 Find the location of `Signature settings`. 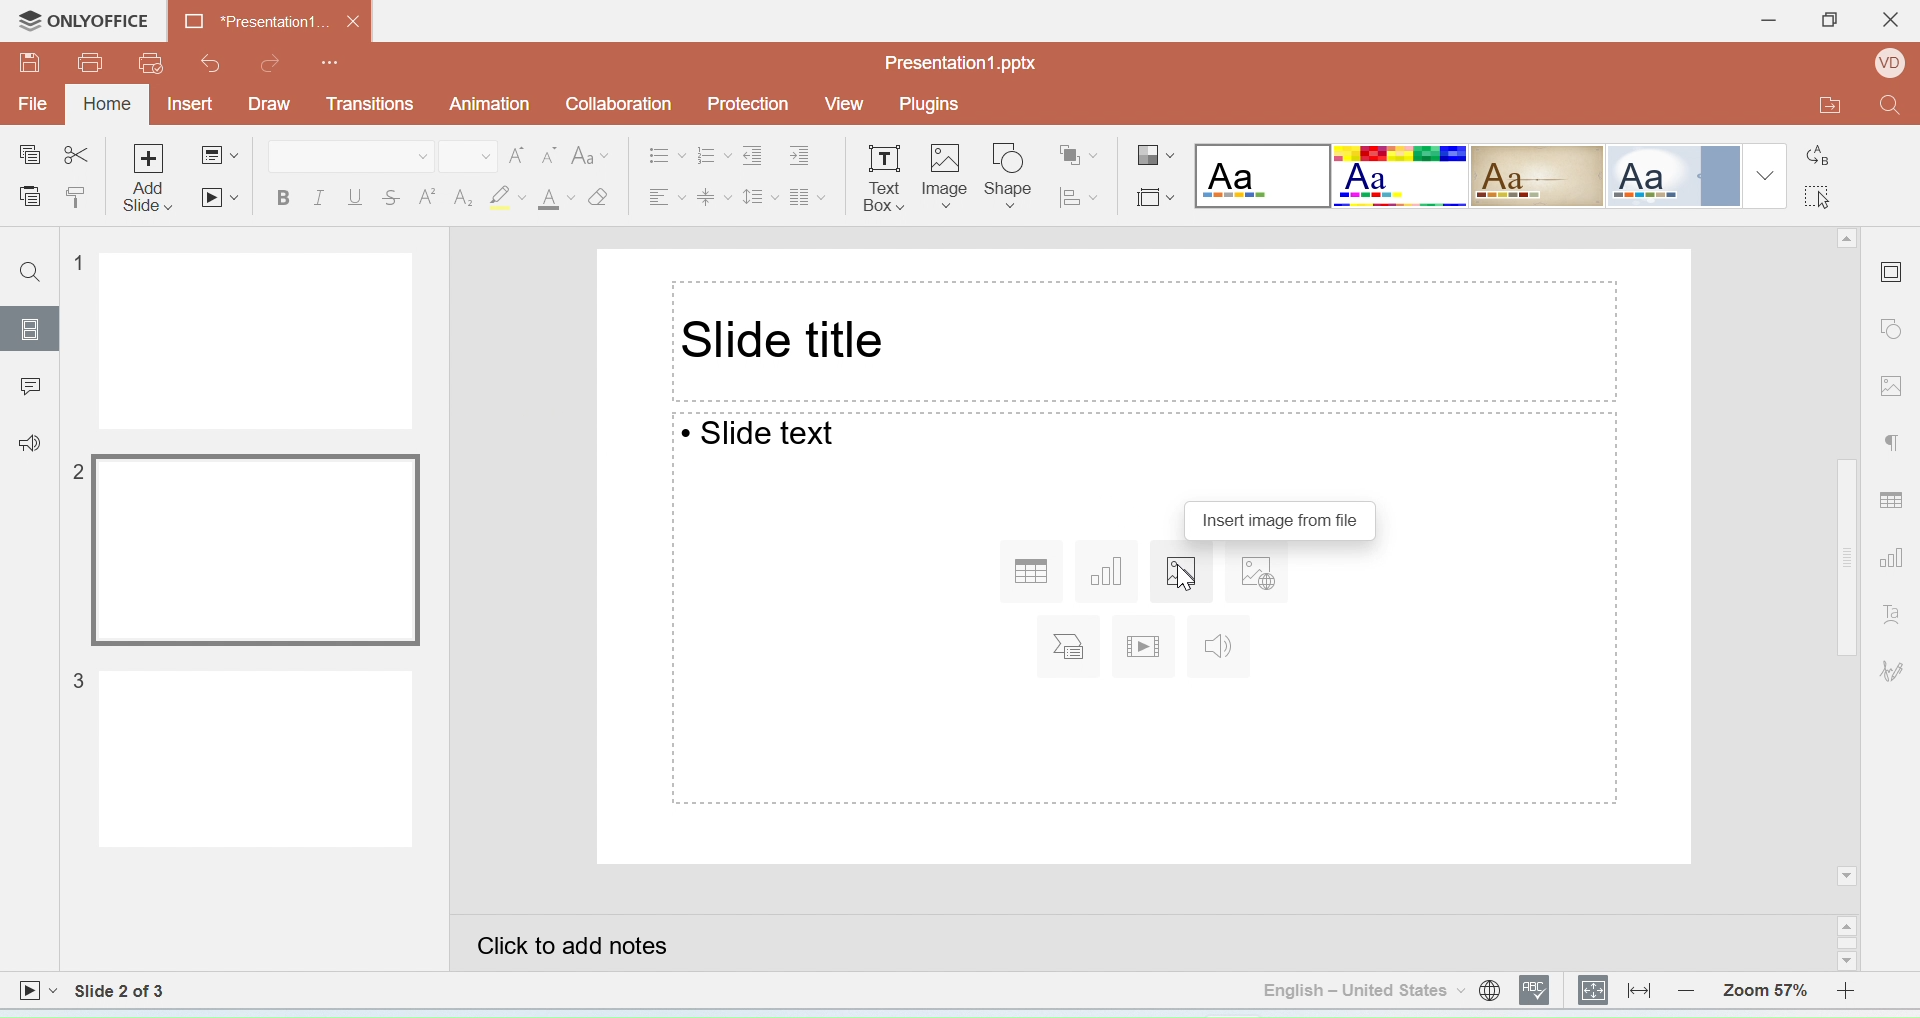

Signature settings is located at coordinates (1895, 670).